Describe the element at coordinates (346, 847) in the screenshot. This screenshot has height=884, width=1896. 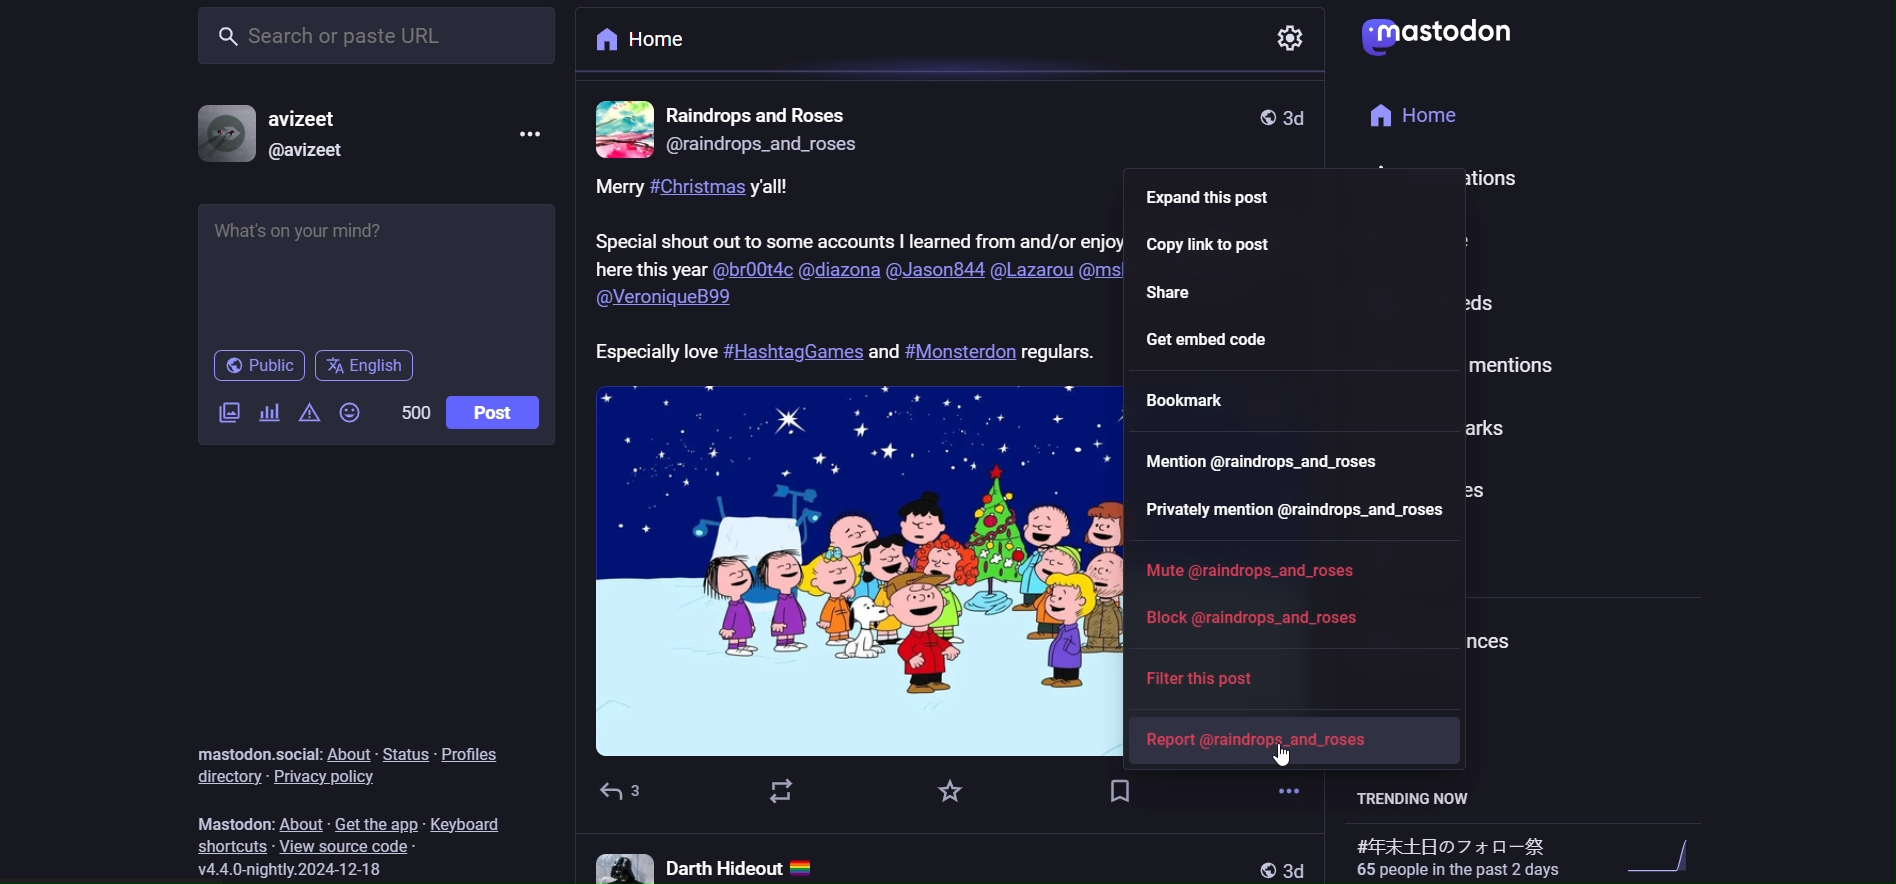
I see `source code` at that location.